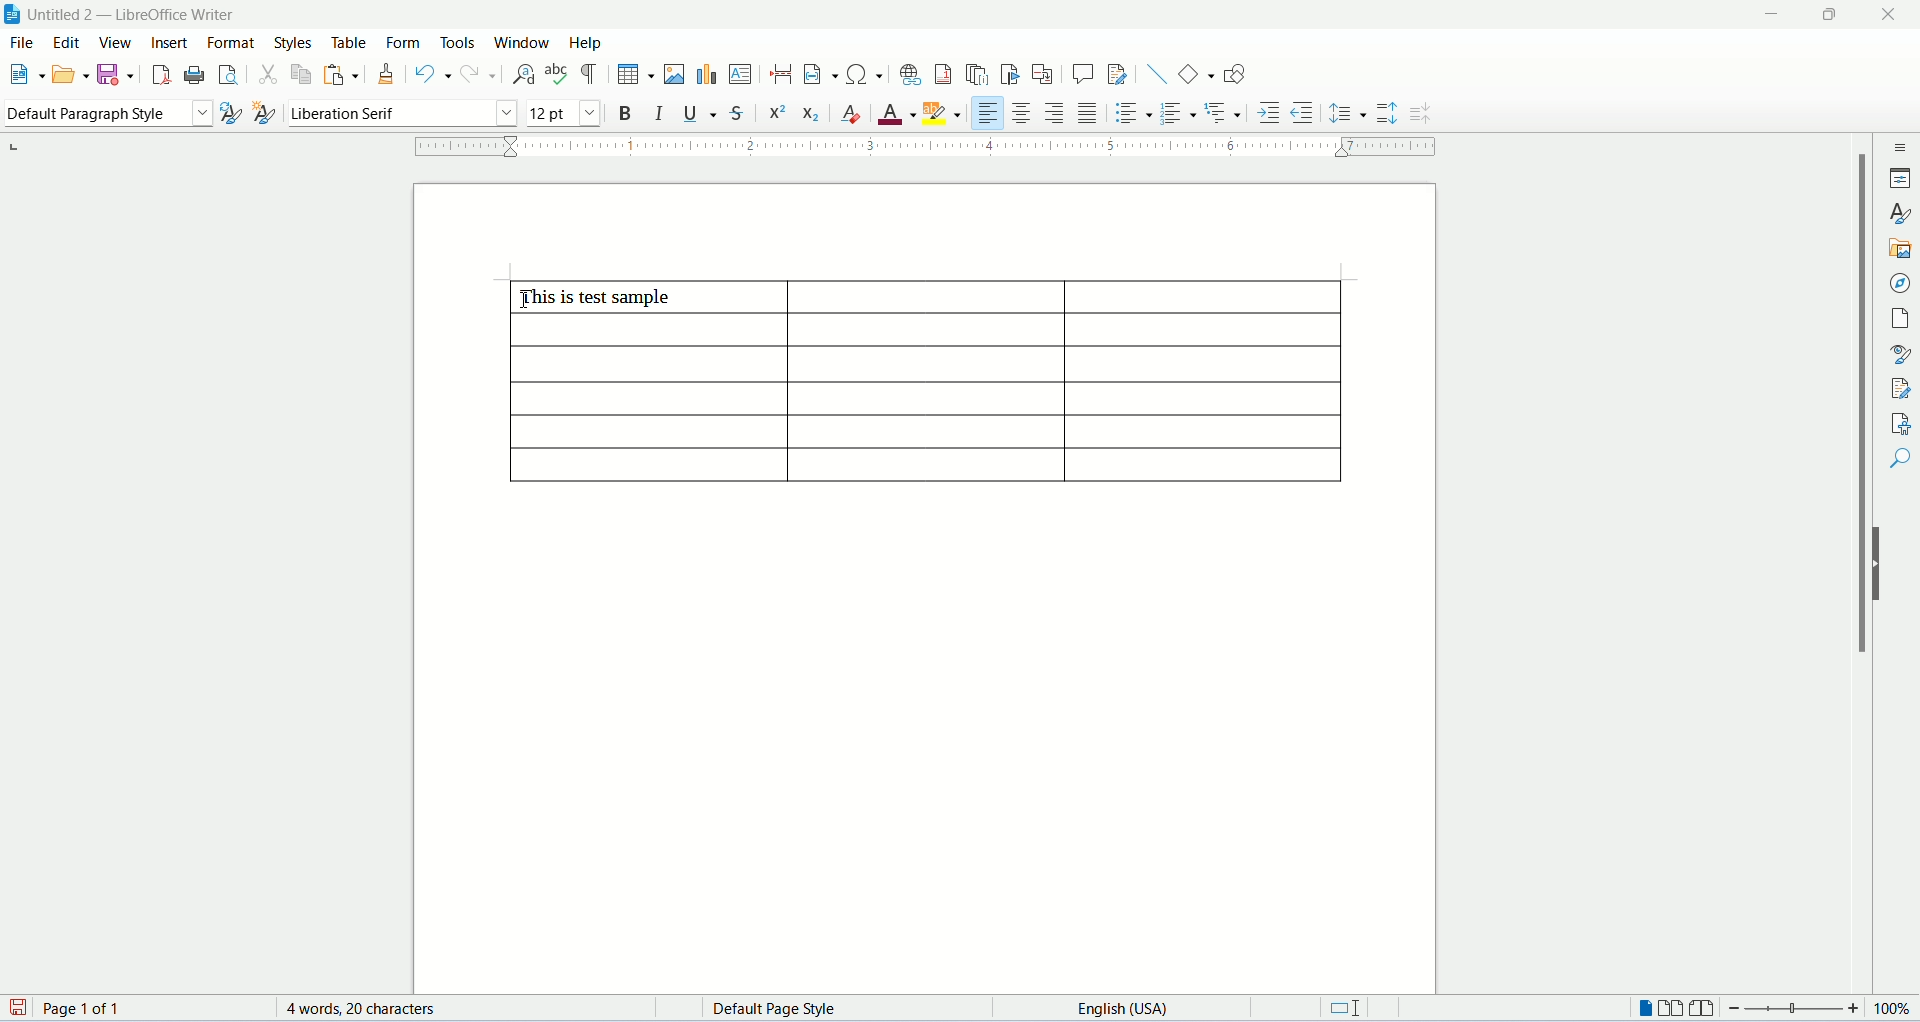 This screenshot has height=1022, width=1920. What do you see at coordinates (170, 43) in the screenshot?
I see `insert` at bounding box center [170, 43].